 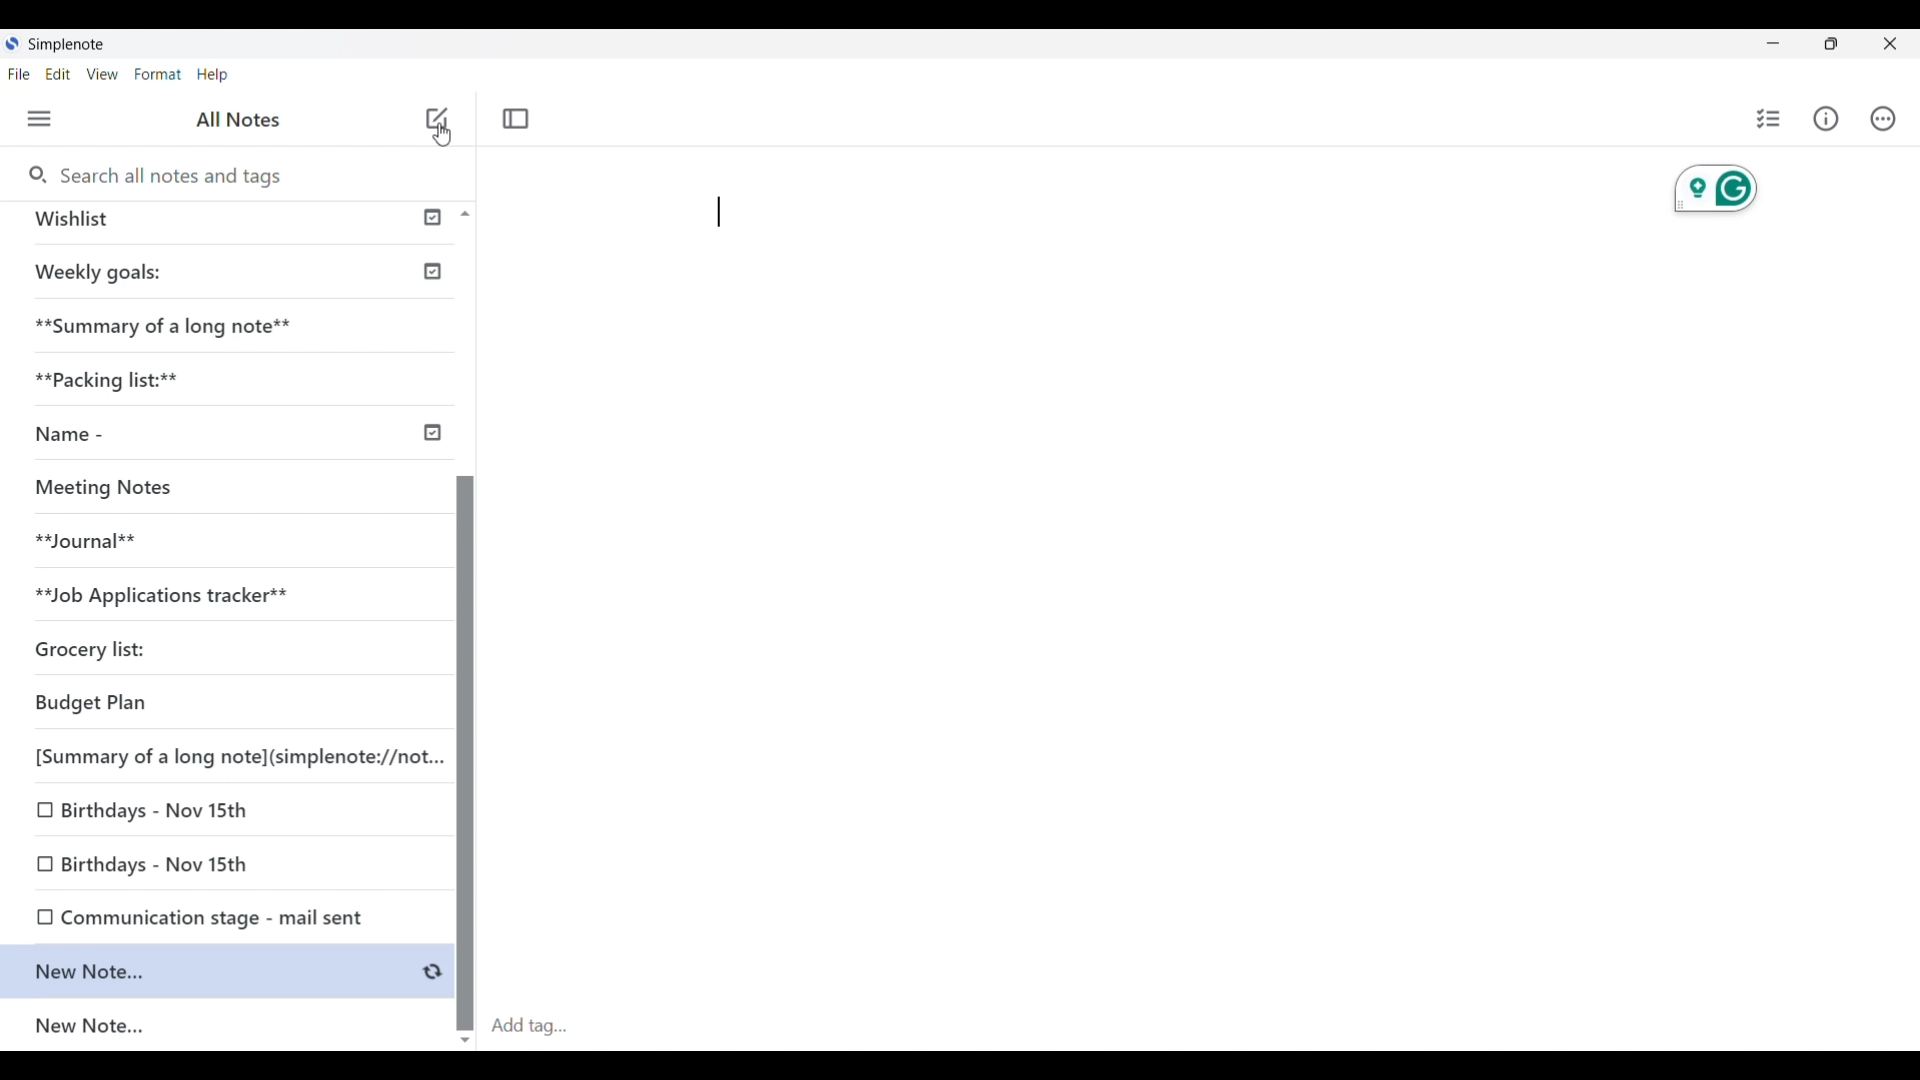 I want to click on checkbox, so click(x=41, y=813).